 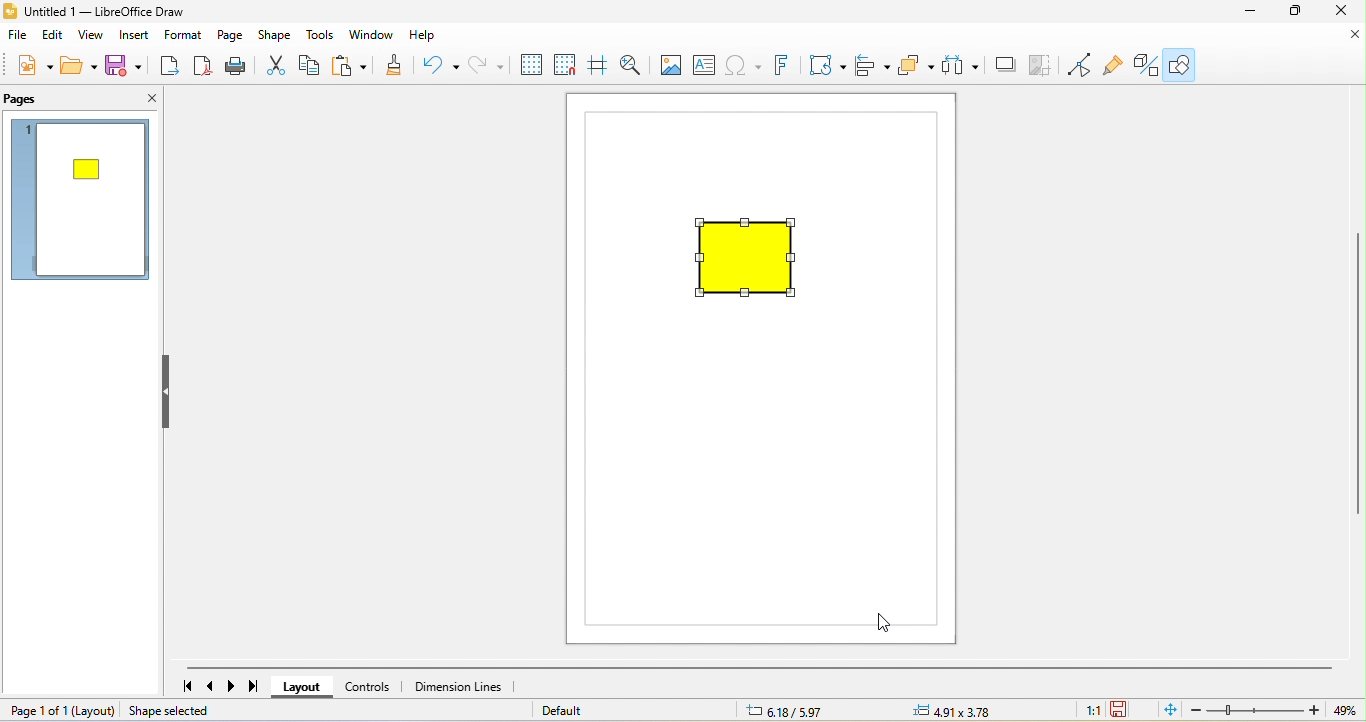 I want to click on undo, so click(x=435, y=65).